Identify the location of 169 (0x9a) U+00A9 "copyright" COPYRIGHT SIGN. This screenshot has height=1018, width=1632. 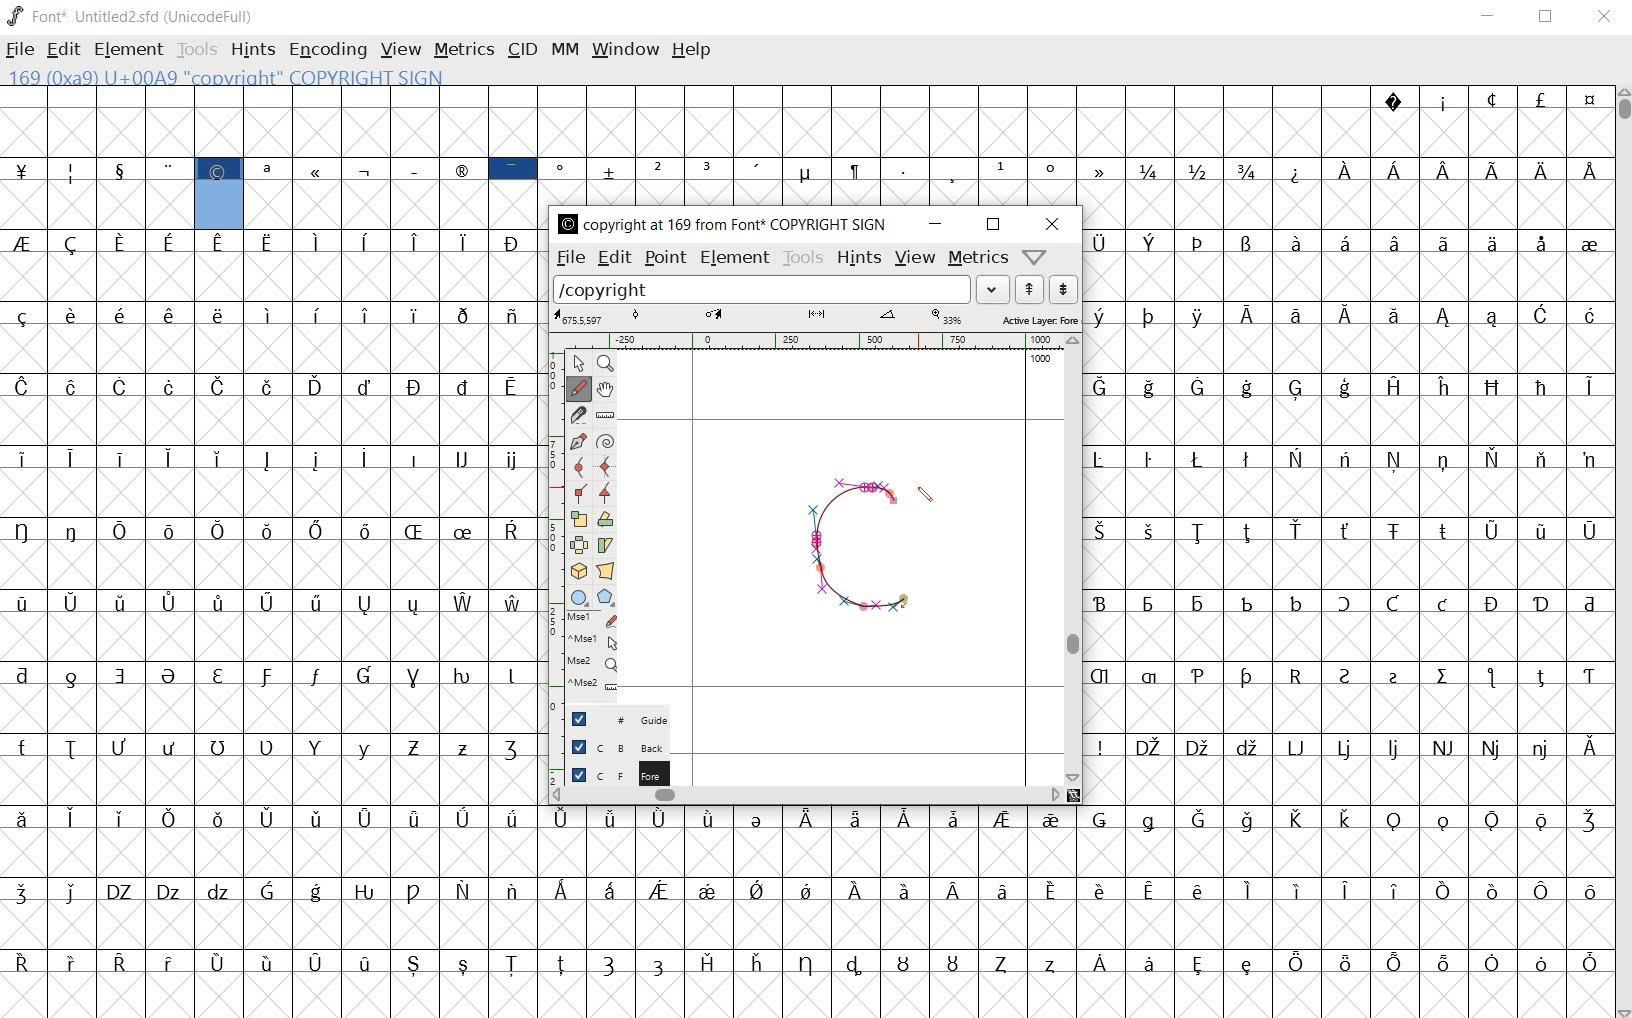
(220, 191).